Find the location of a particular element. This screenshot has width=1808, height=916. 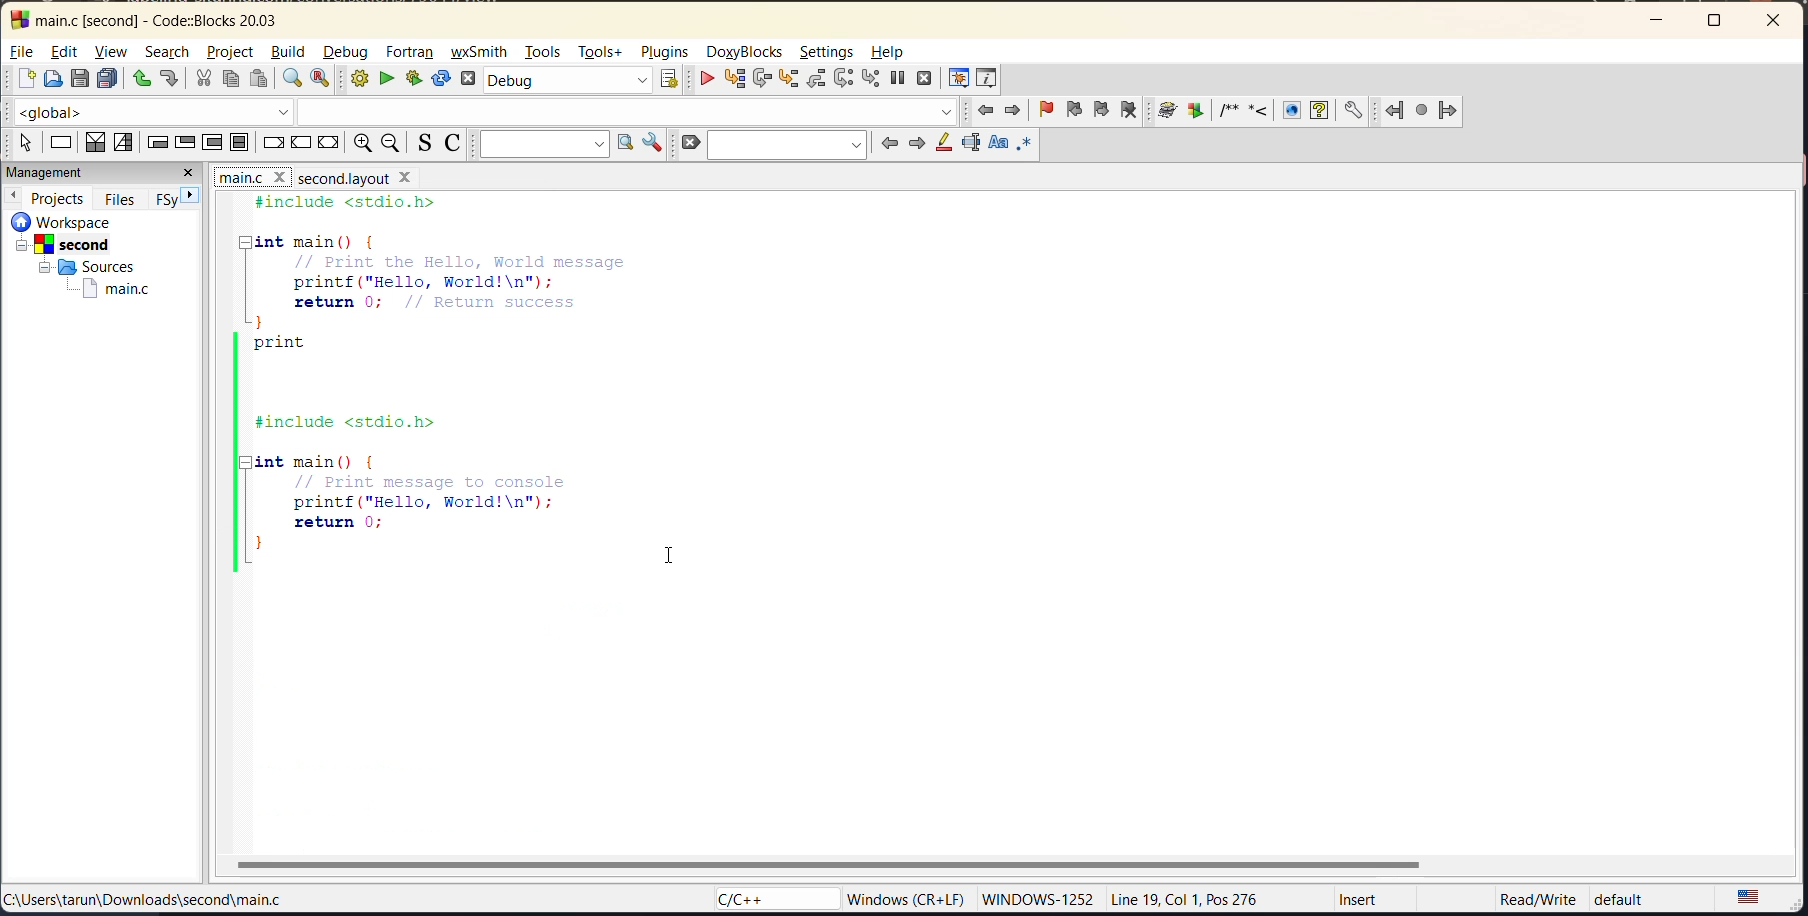

step out is located at coordinates (813, 81).